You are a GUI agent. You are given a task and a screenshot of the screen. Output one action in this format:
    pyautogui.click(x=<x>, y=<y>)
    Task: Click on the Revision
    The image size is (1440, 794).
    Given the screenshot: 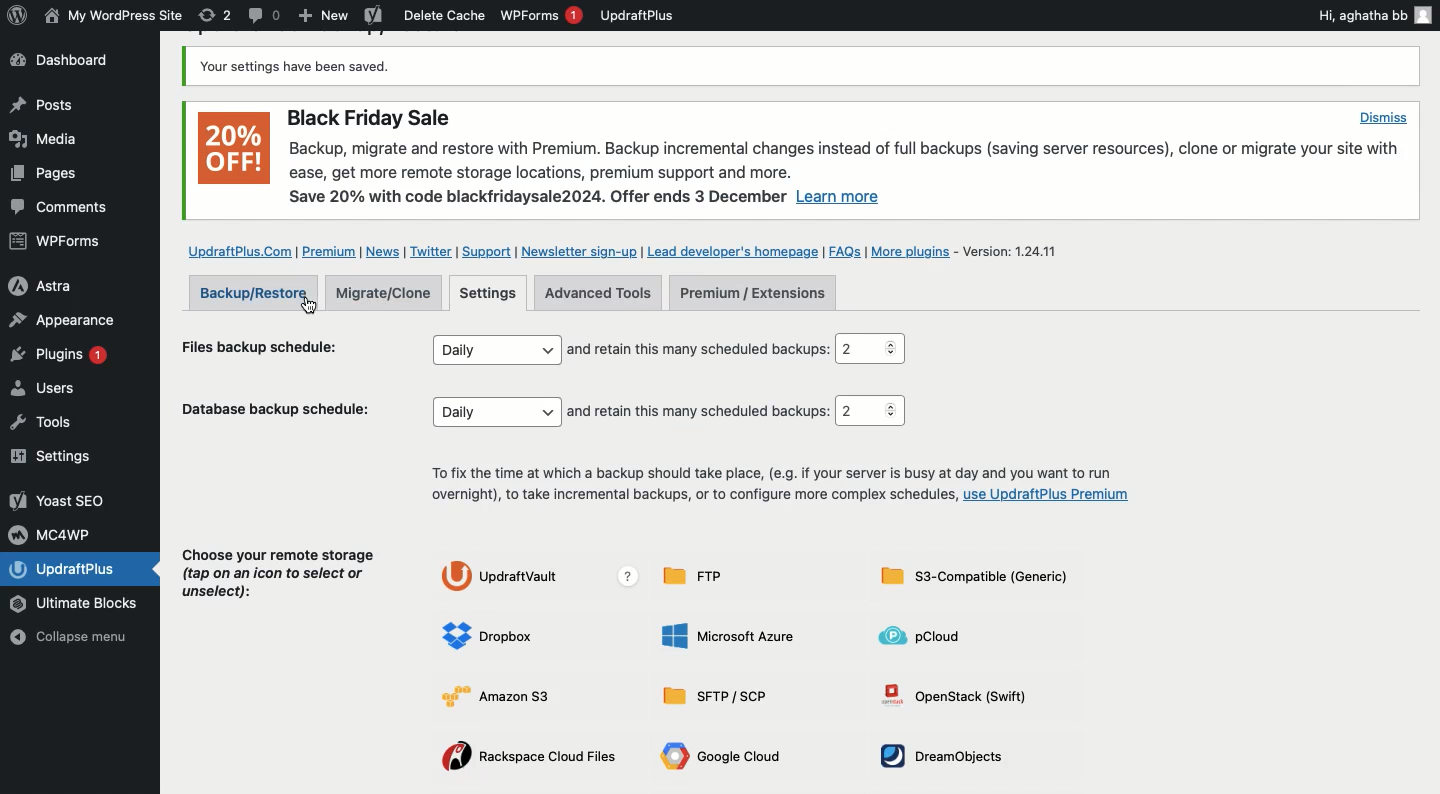 What is the action you would take?
    pyautogui.click(x=215, y=15)
    